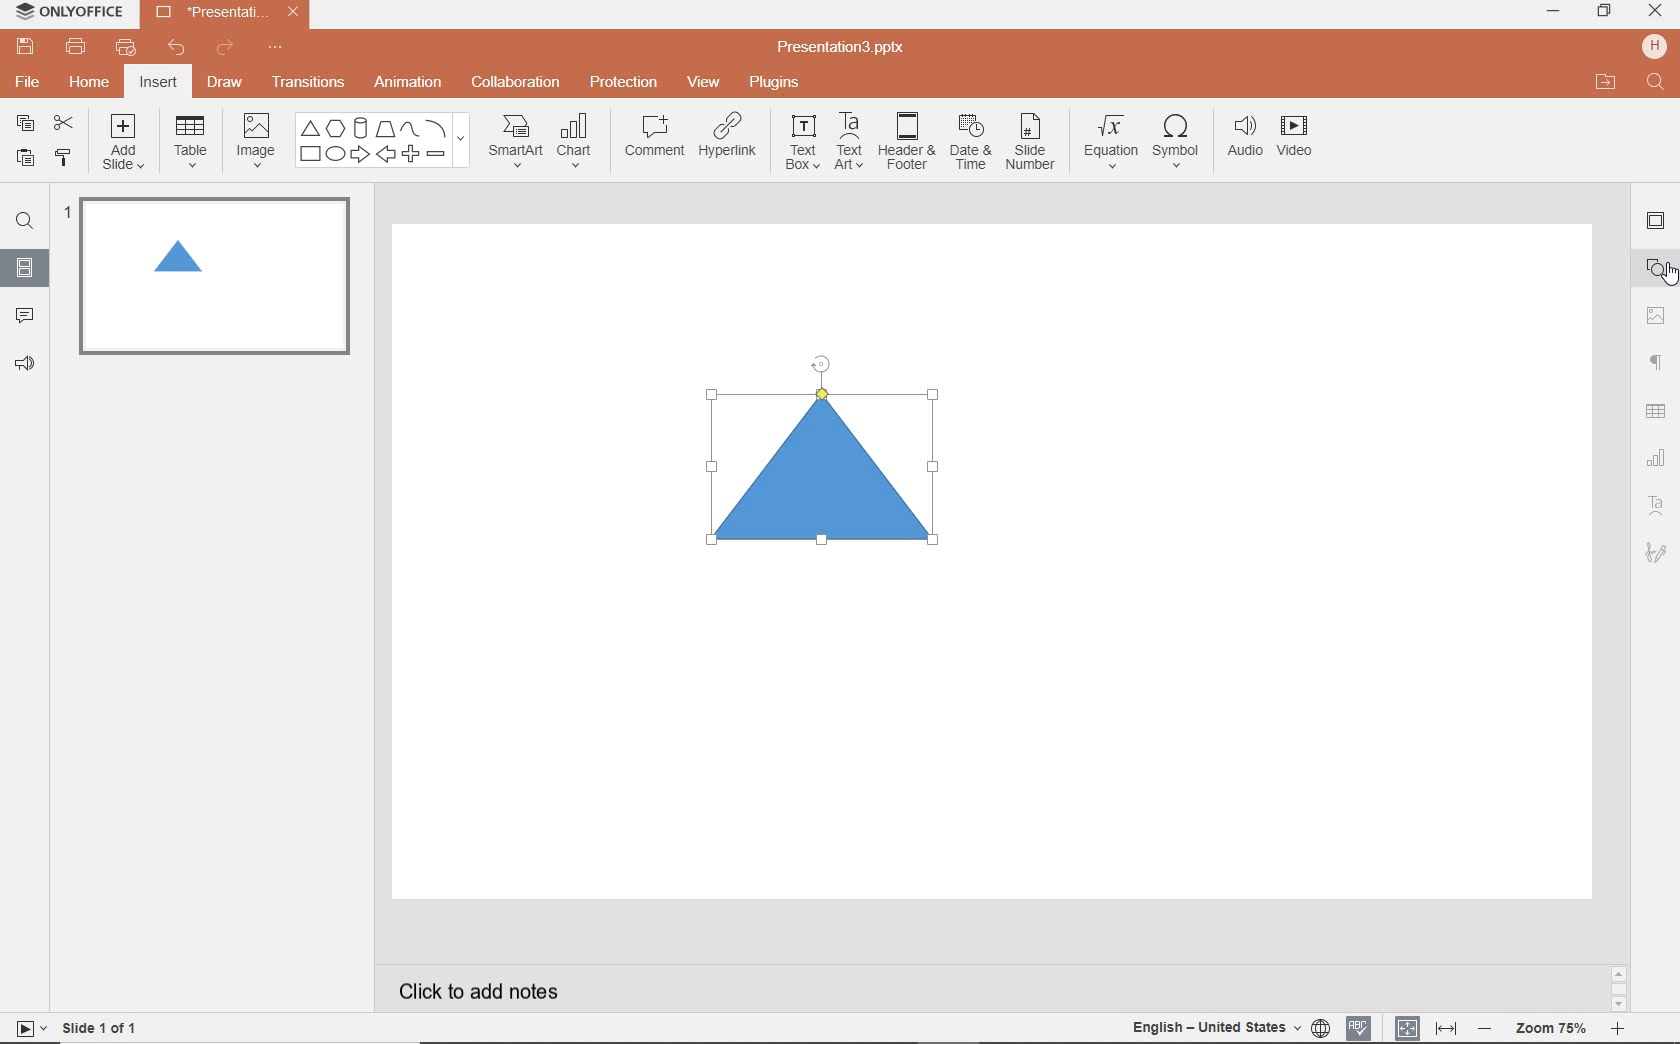  Describe the element at coordinates (20, 159) in the screenshot. I see `PASTE` at that location.